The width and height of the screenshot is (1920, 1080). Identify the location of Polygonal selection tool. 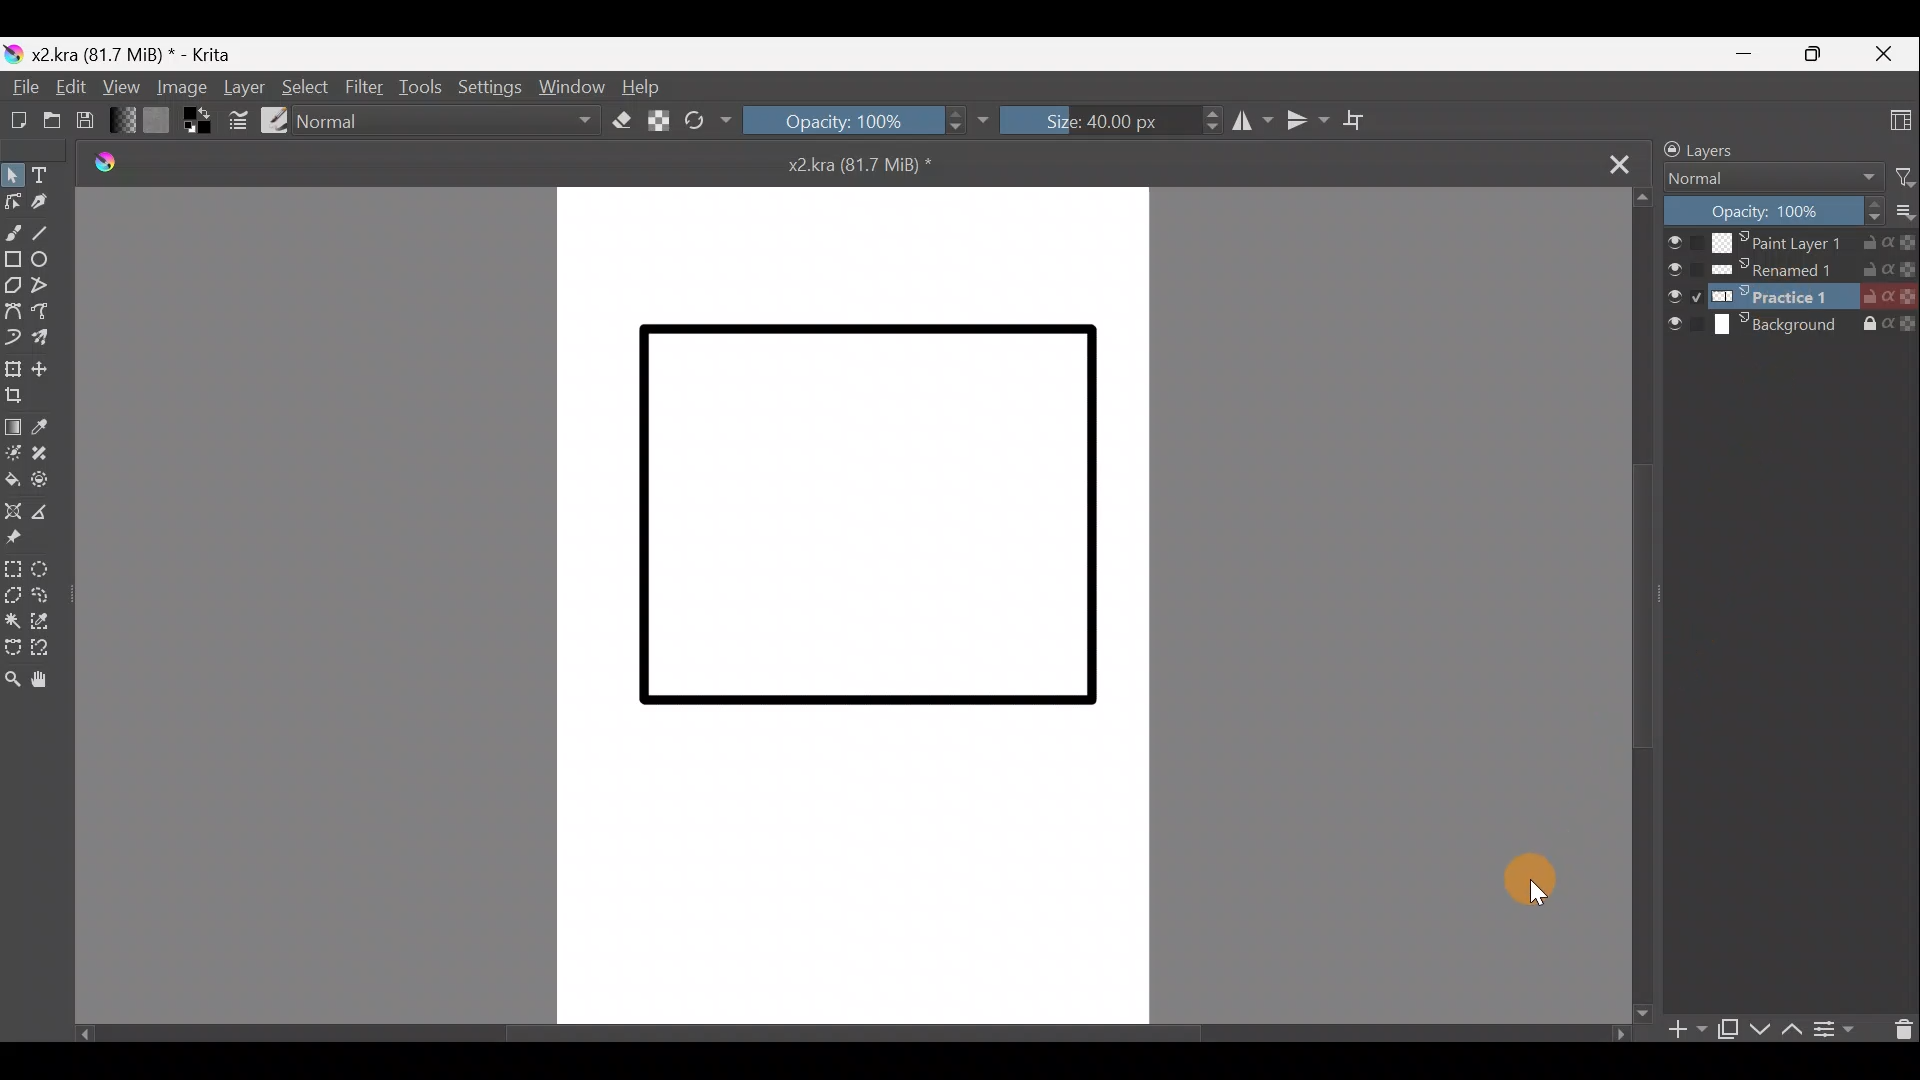
(12, 592).